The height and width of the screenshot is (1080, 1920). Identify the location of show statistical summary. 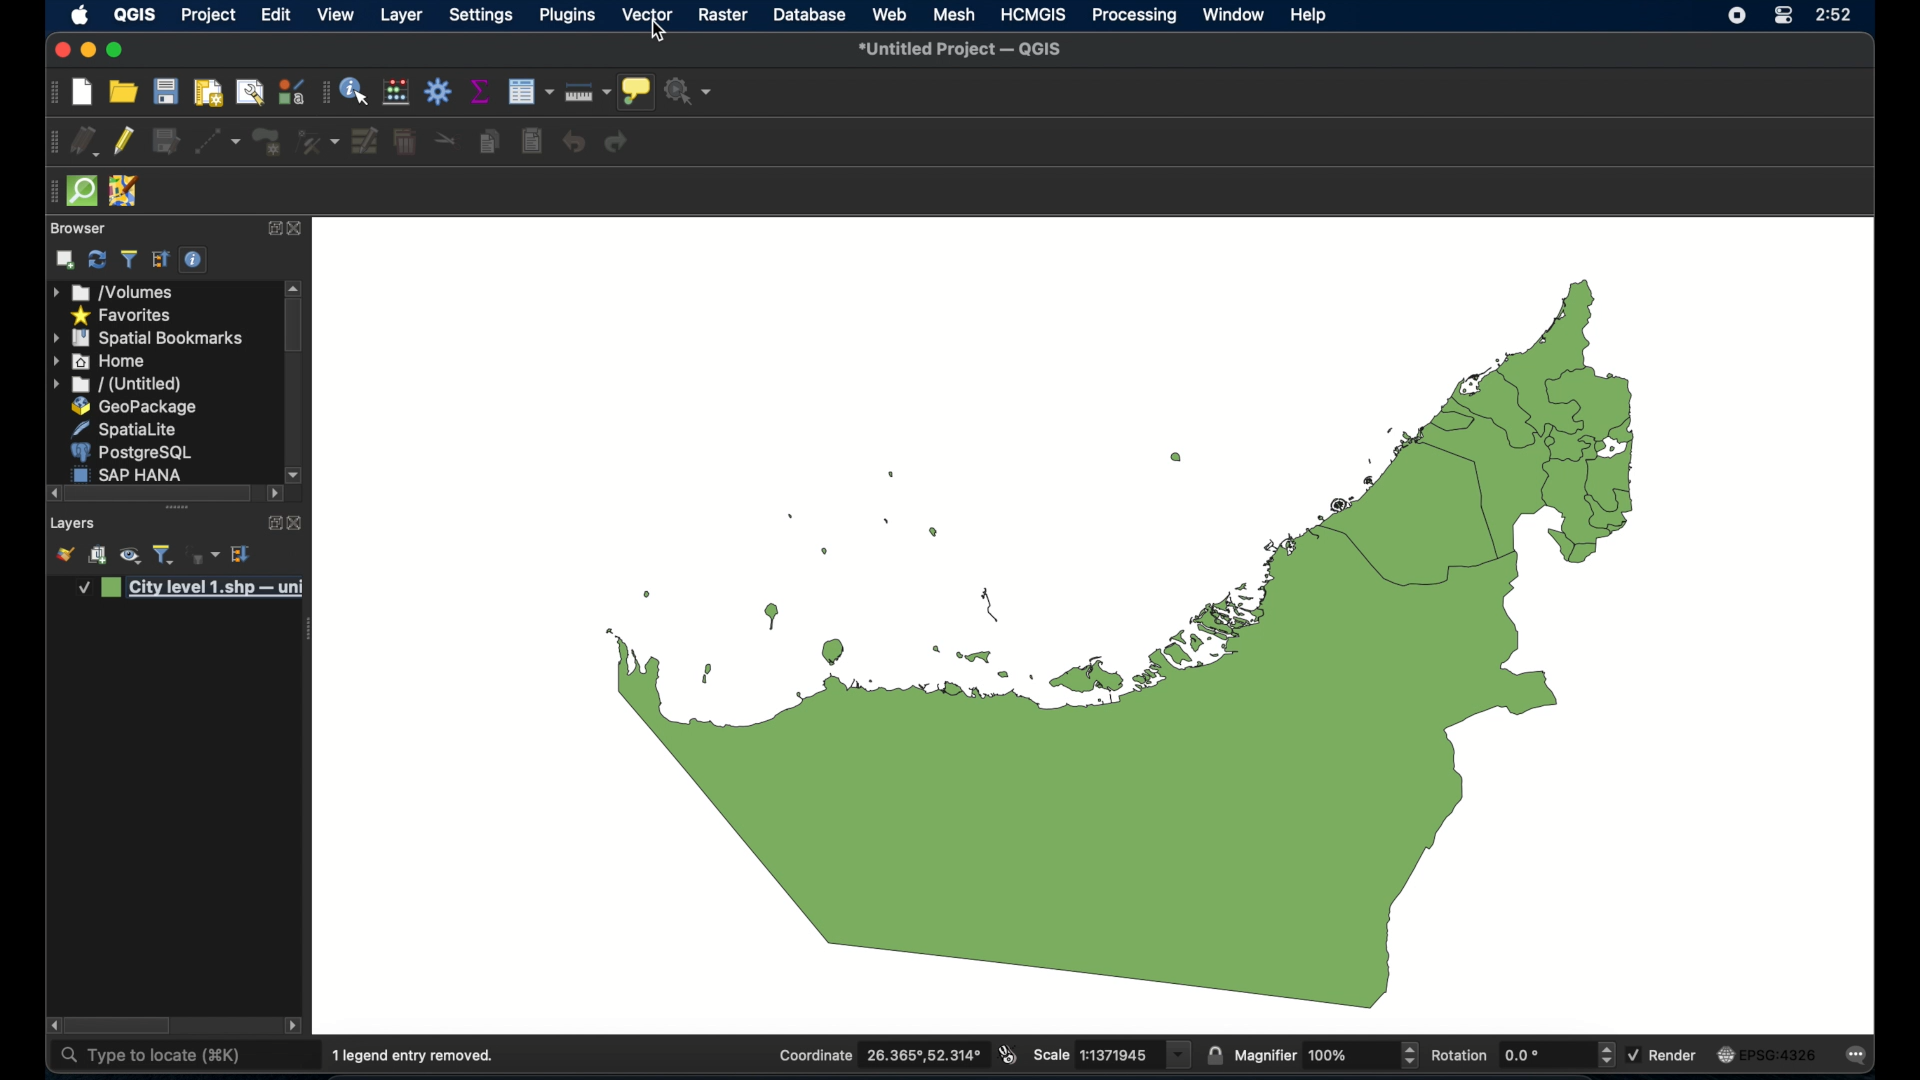
(481, 92).